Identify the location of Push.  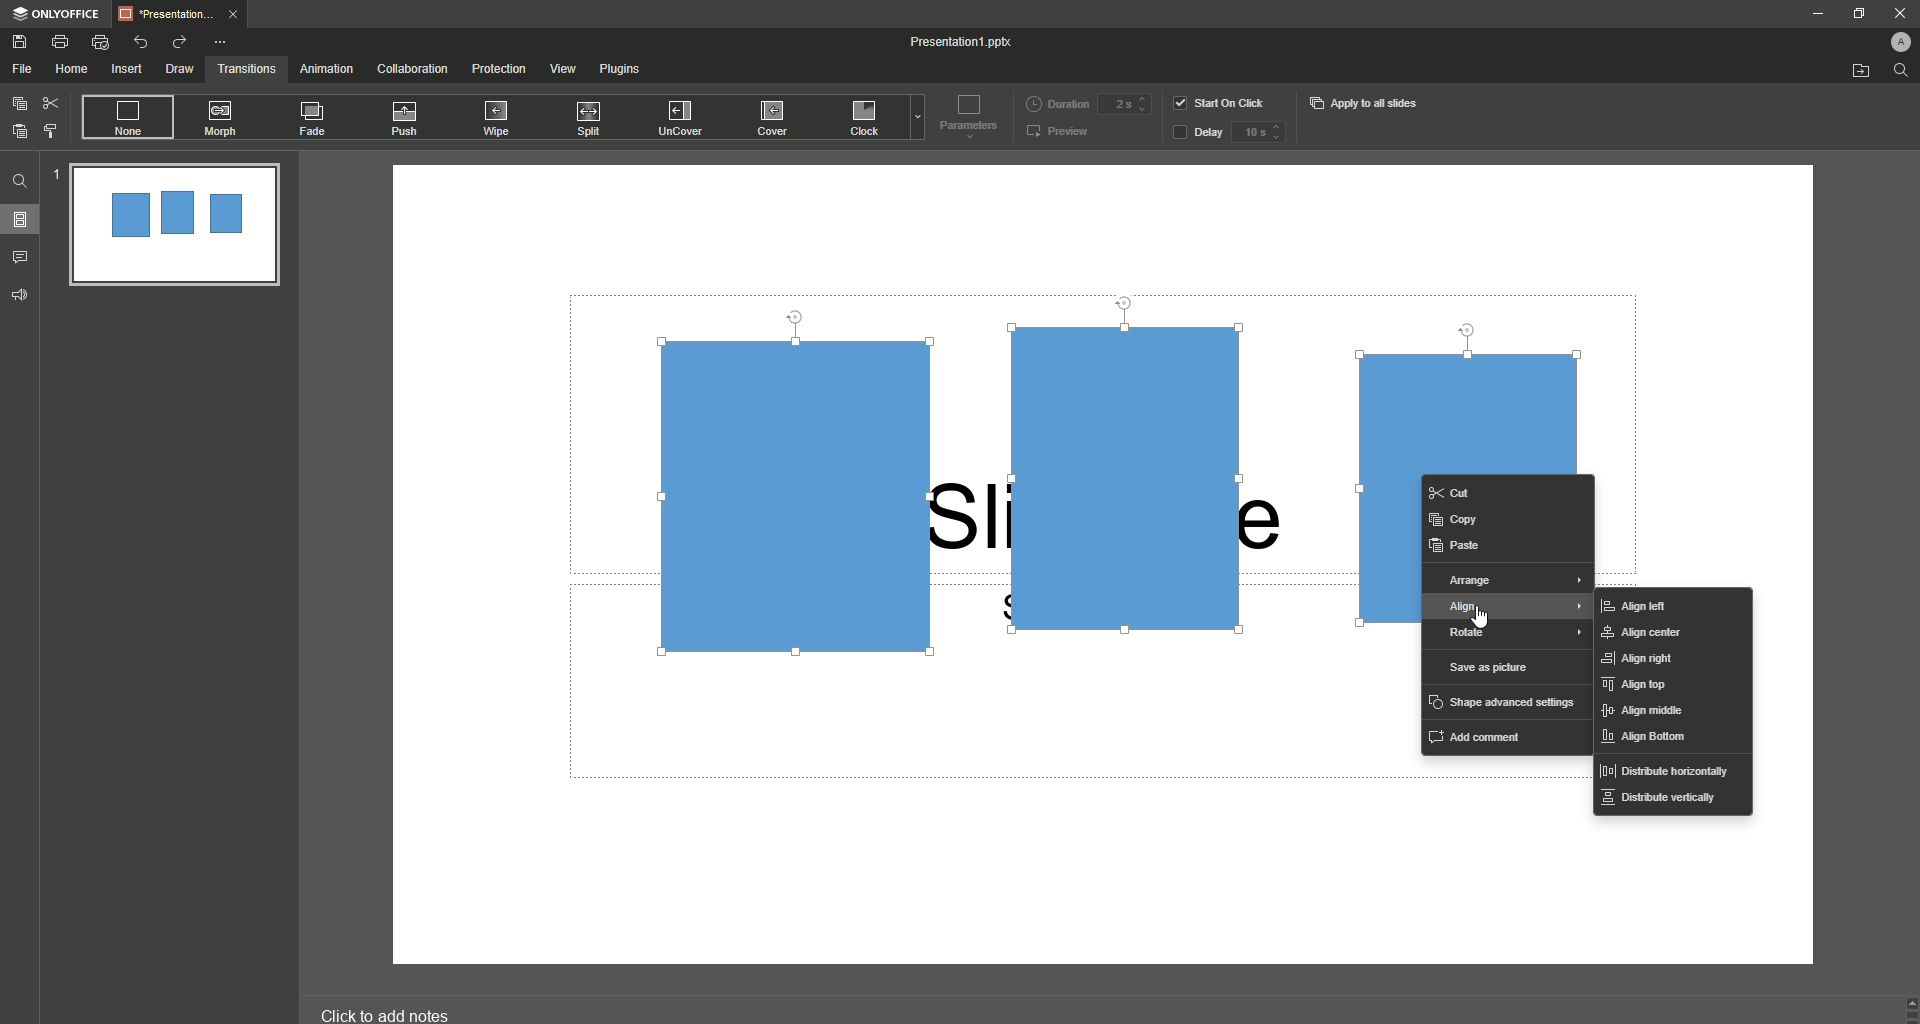
(408, 119).